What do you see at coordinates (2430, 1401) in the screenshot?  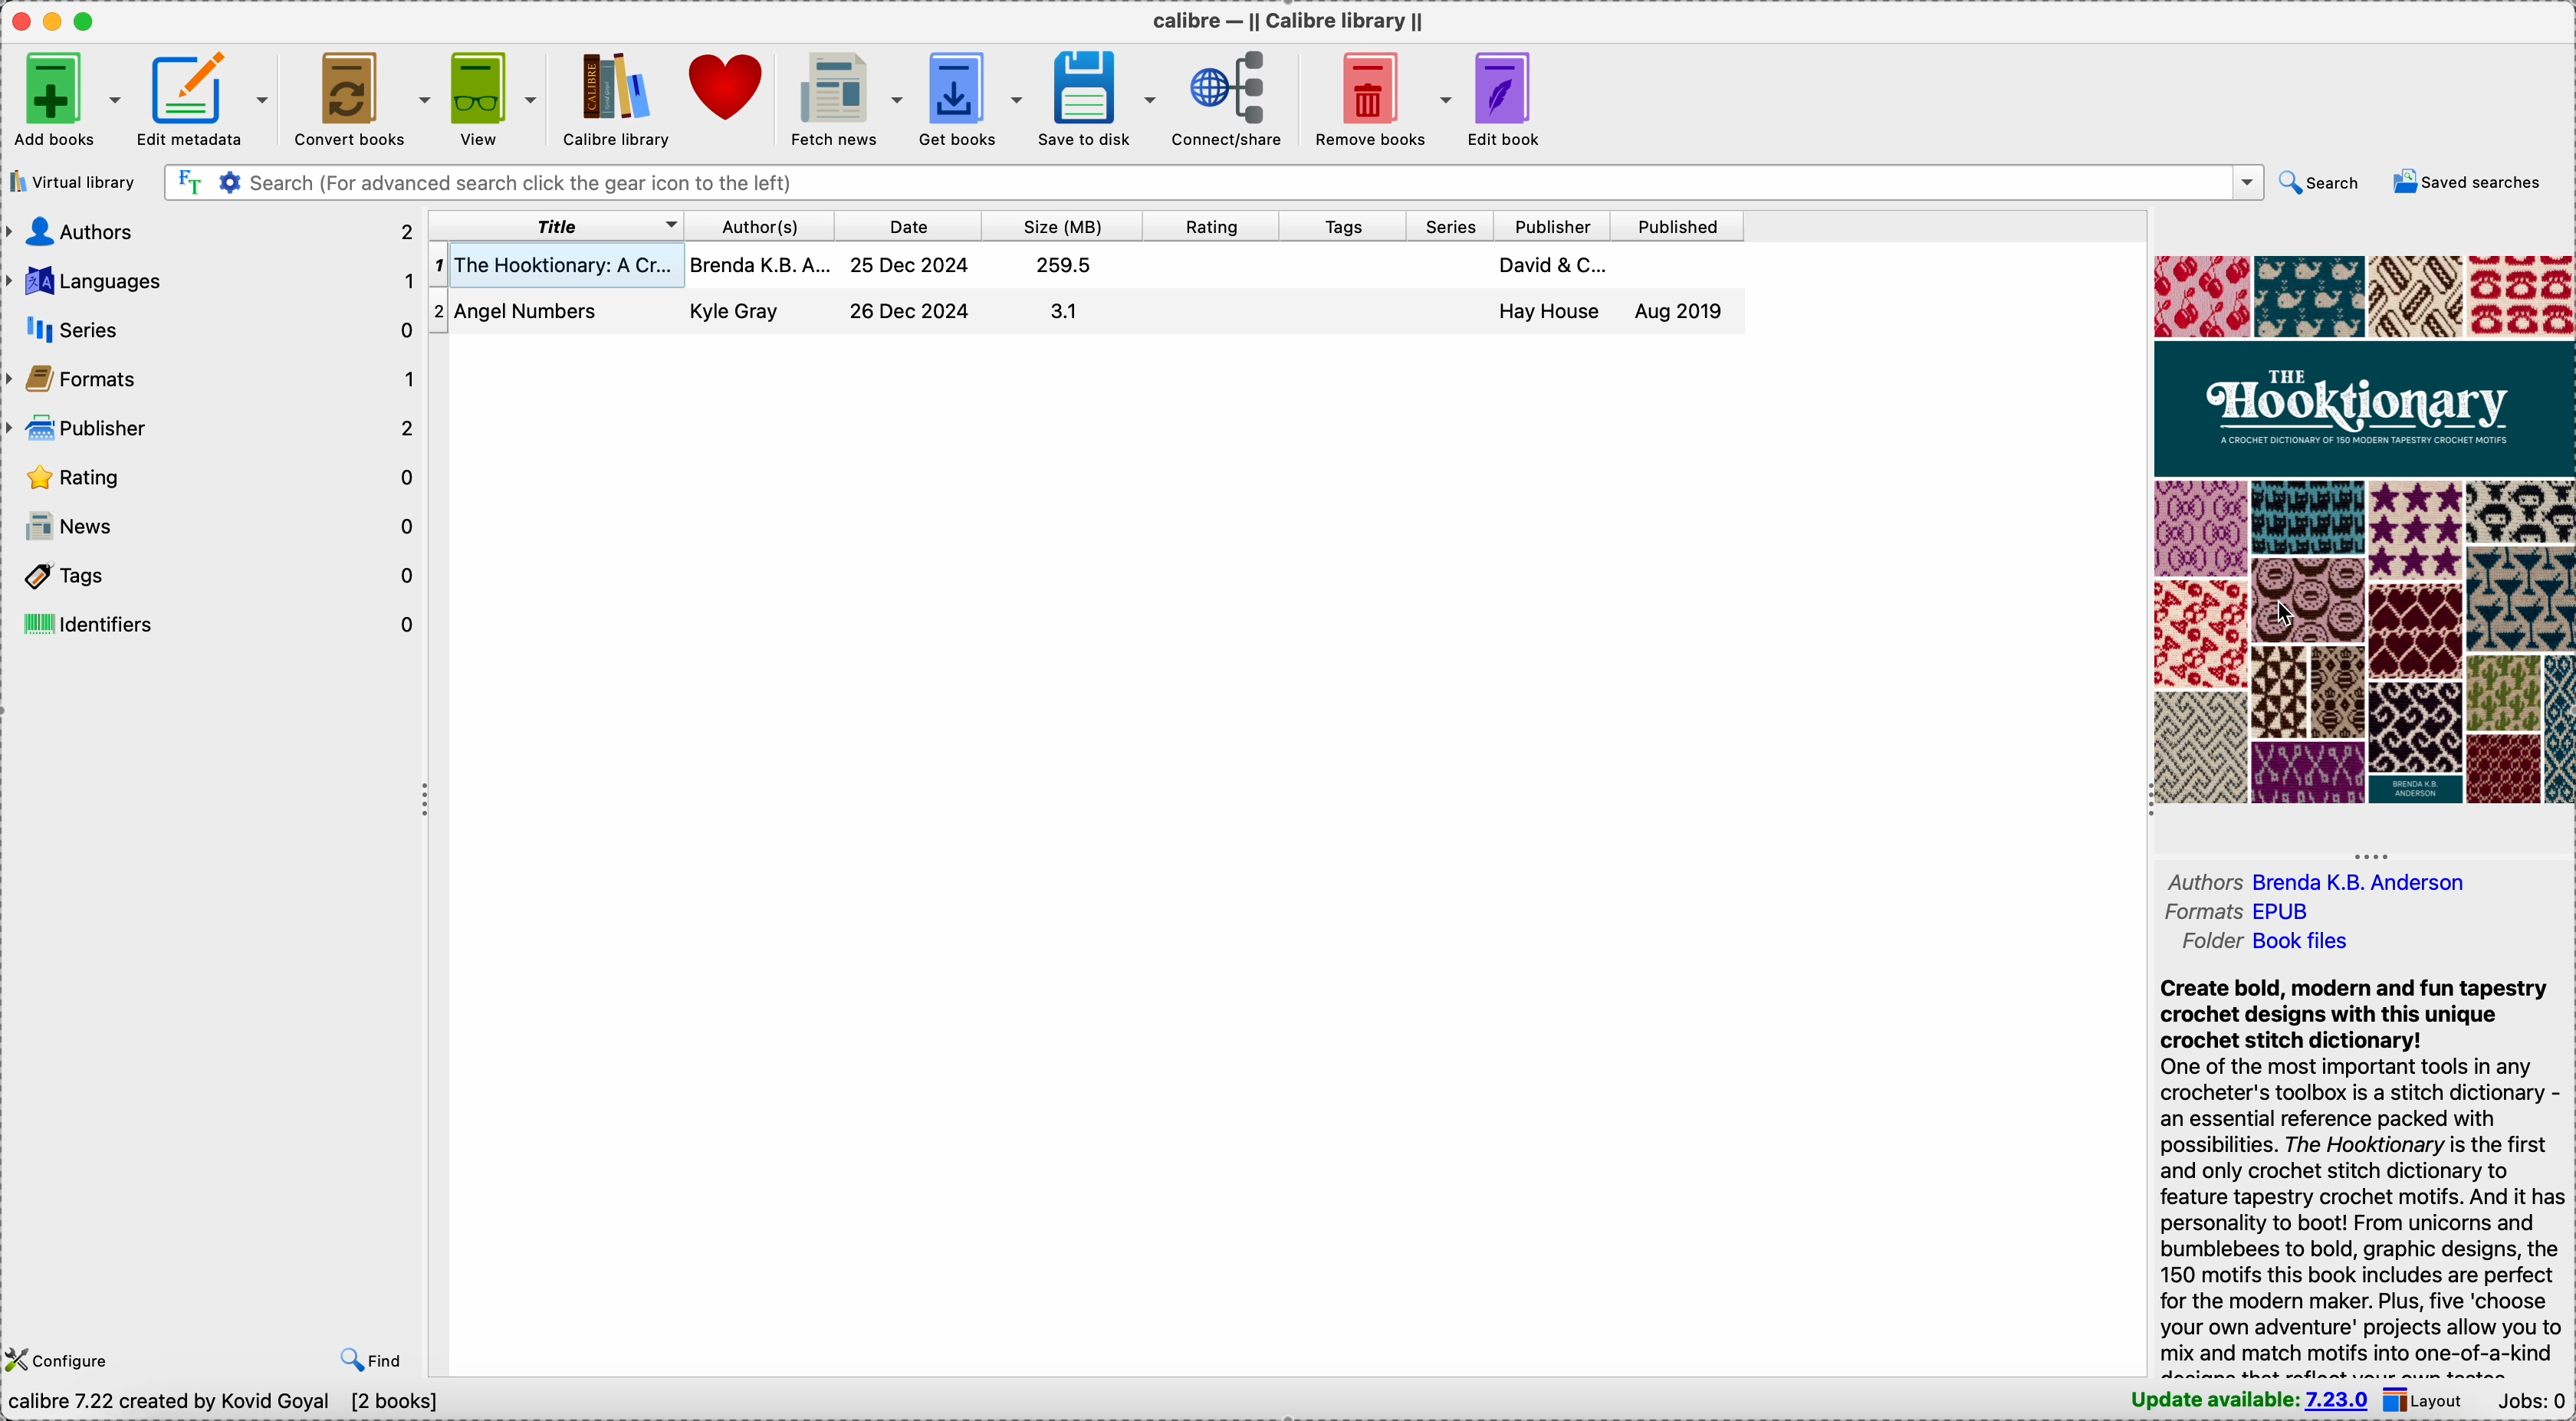 I see `layout` at bounding box center [2430, 1401].